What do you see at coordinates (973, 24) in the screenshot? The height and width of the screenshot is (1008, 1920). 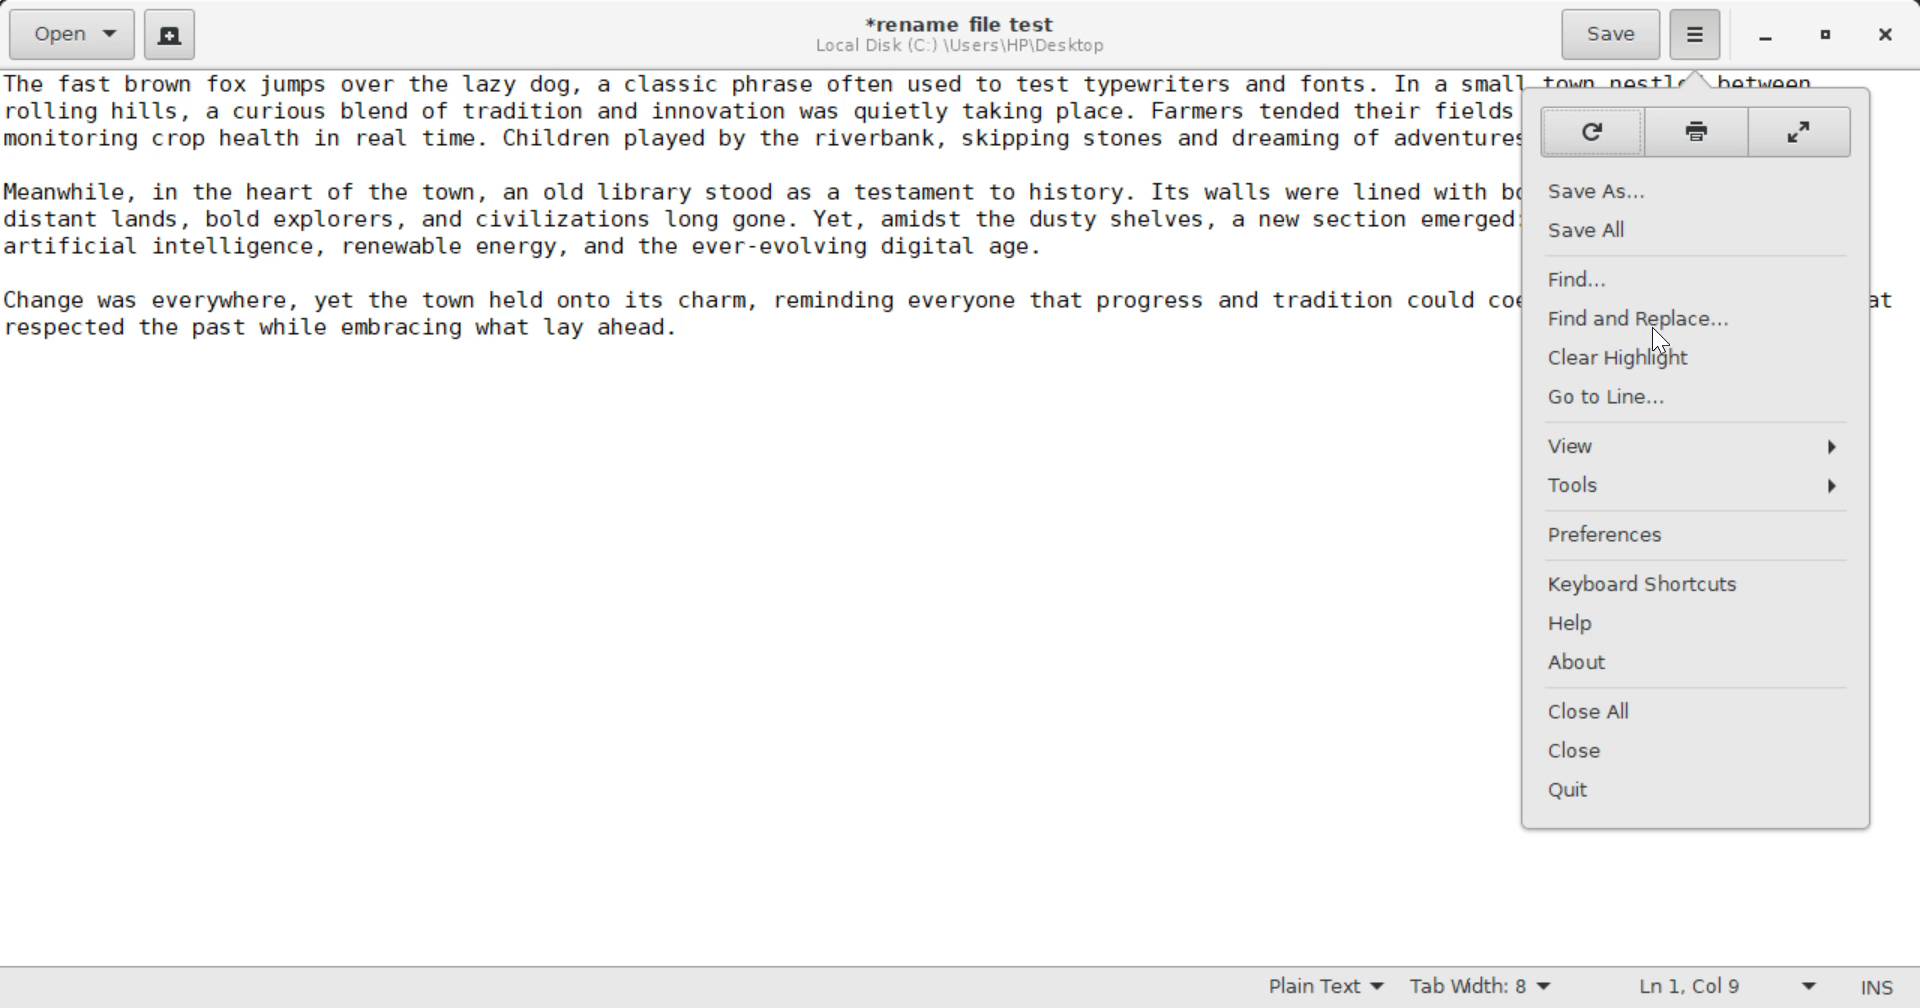 I see `*rename file test` at bounding box center [973, 24].